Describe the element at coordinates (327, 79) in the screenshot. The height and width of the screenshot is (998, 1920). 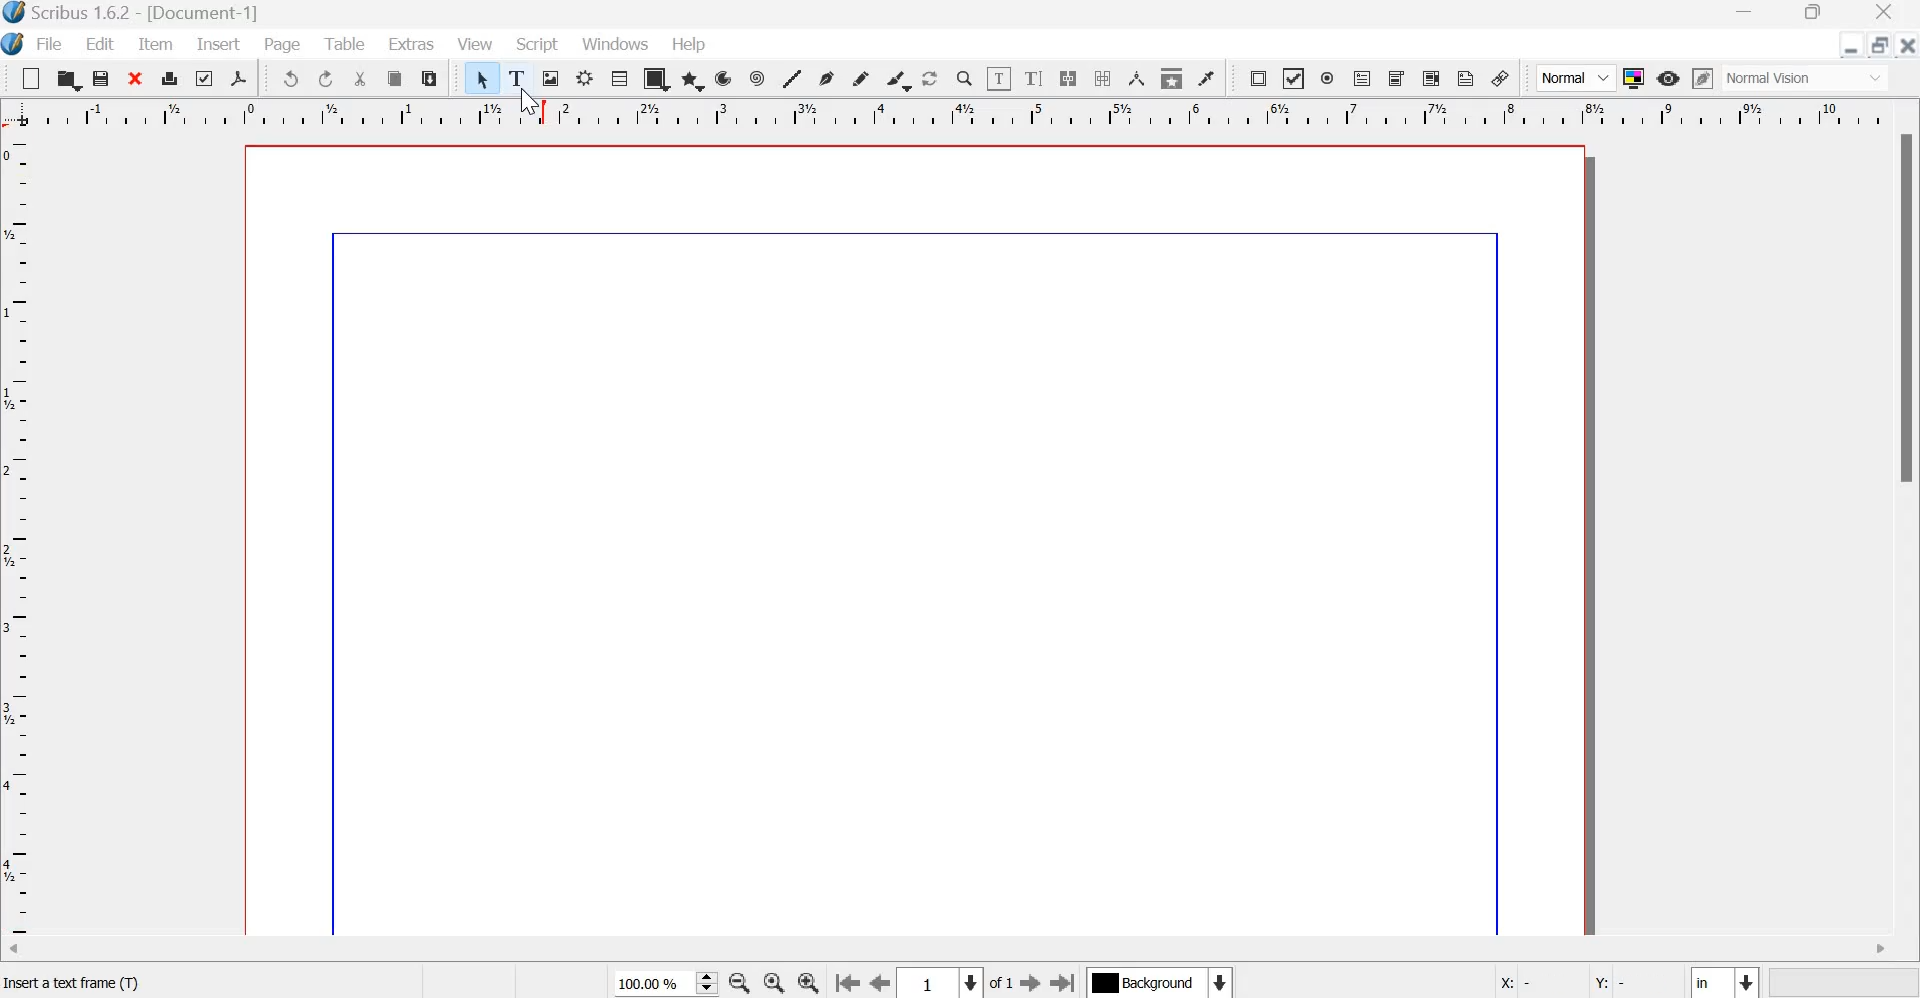
I see `redo` at that location.